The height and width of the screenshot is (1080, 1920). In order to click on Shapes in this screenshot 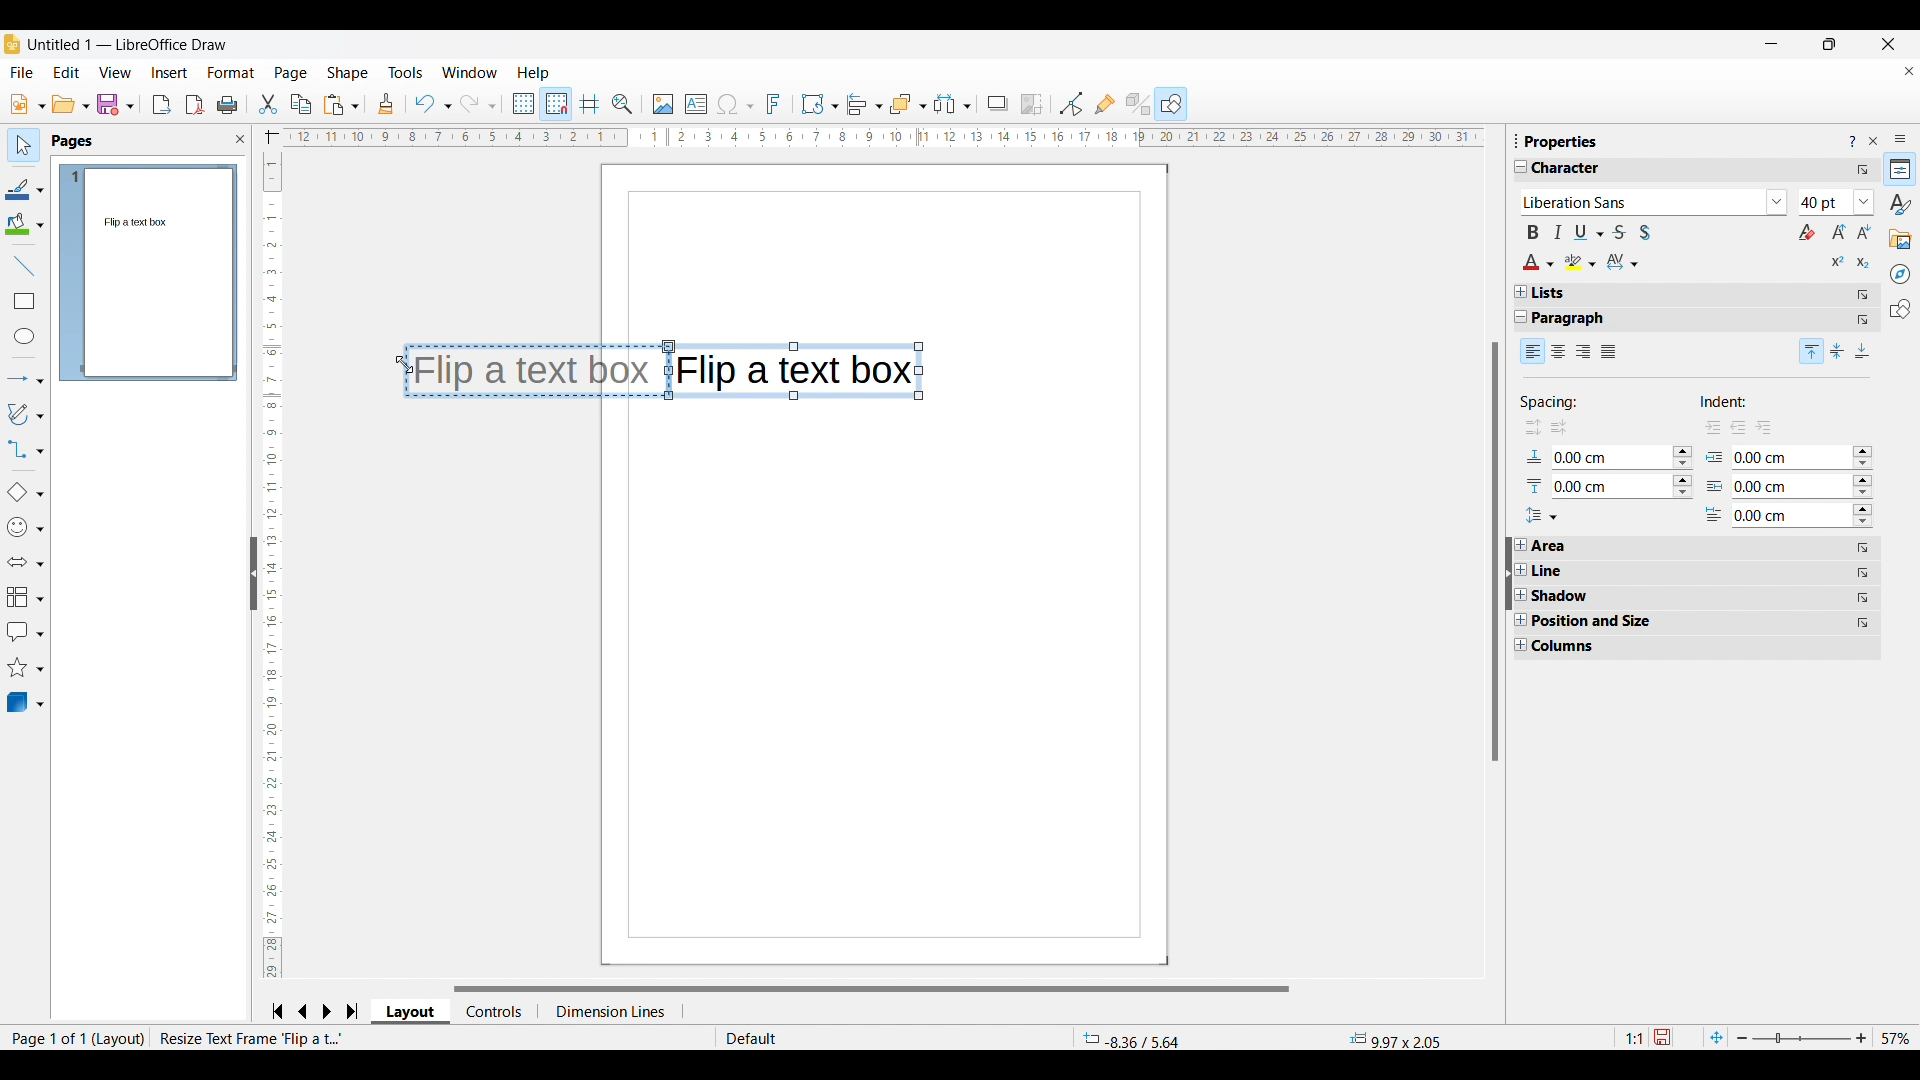, I will do `click(1901, 309)`.